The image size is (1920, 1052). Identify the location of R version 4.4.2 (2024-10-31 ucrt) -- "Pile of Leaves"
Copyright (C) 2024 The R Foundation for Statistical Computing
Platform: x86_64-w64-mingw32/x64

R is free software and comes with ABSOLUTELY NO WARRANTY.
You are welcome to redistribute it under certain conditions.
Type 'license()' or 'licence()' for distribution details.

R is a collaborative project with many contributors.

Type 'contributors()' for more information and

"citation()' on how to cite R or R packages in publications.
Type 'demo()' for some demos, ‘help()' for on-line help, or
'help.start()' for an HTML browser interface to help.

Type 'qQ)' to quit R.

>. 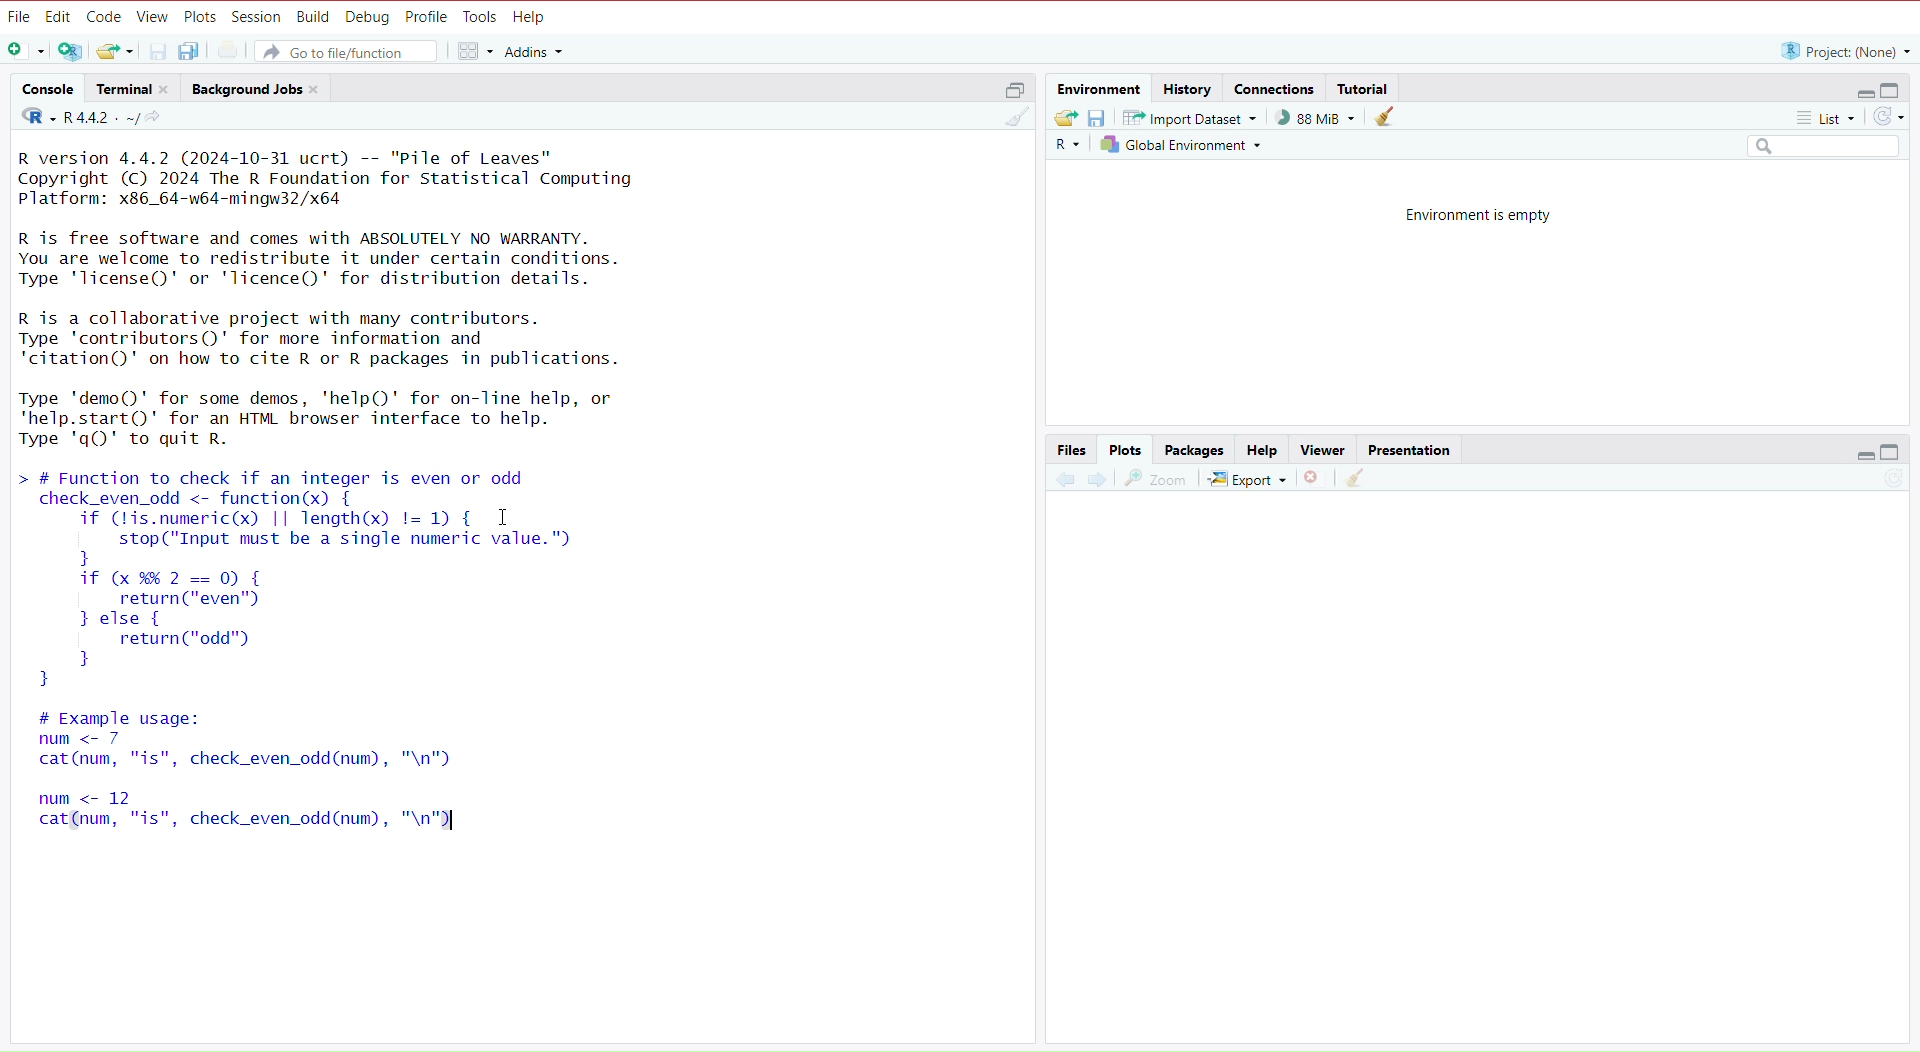
(361, 299).